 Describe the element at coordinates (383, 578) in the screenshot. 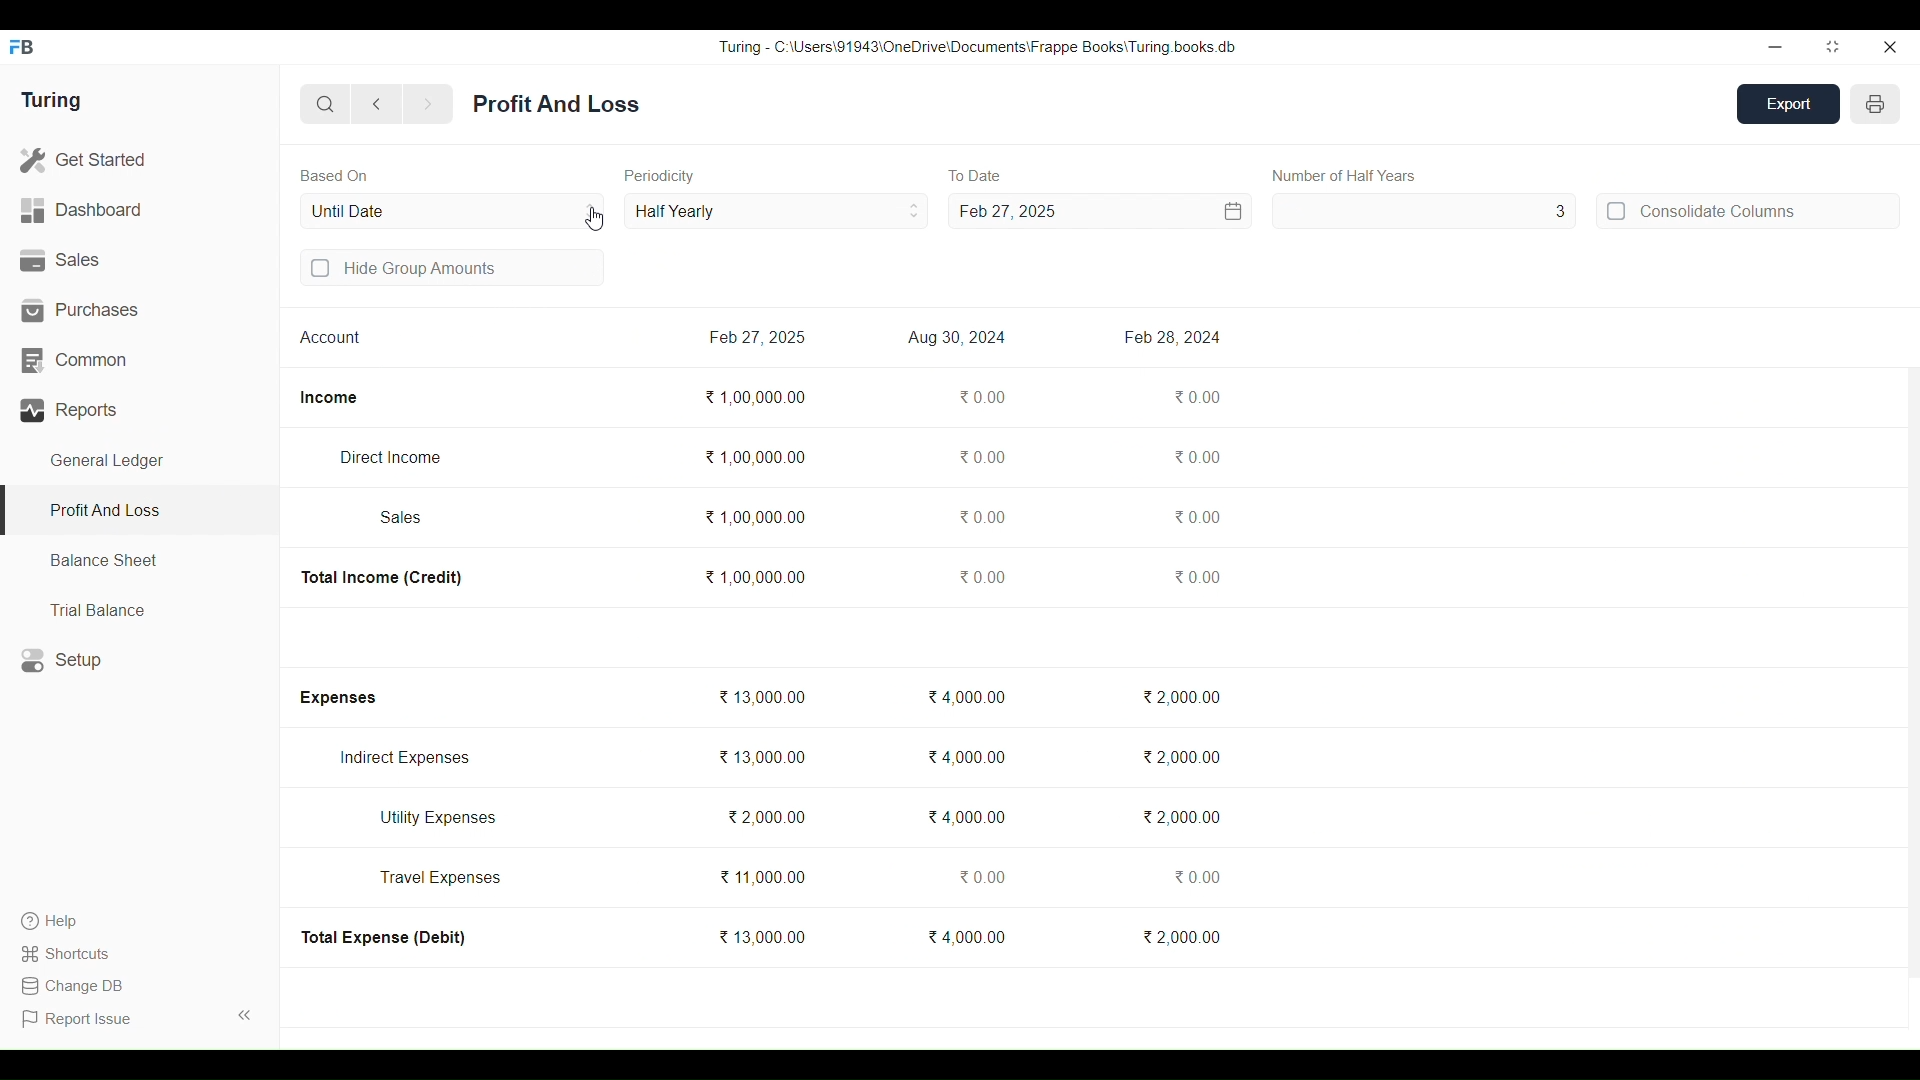

I see `Total Income (Credit)` at that location.